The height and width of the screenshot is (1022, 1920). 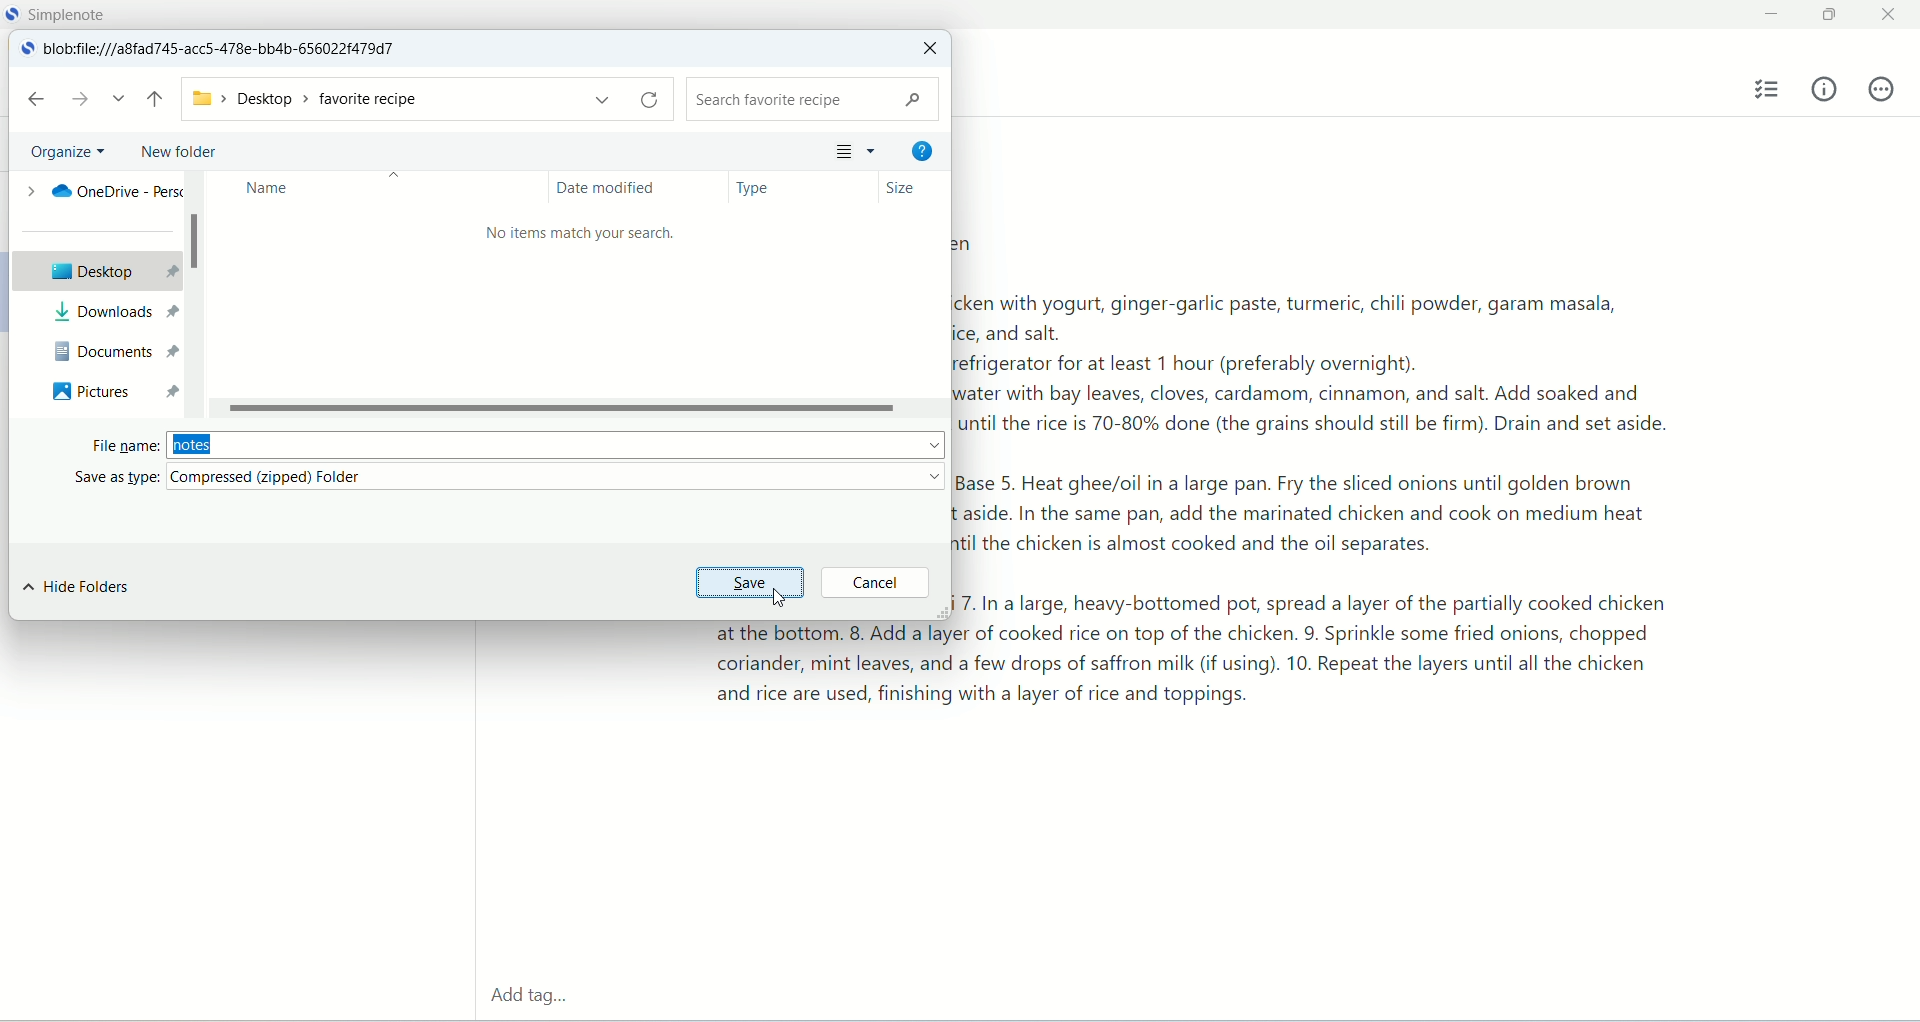 What do you see at coordinates (77, 588) in the screenshot?
I see `hide folders` at bounding box center [77, 588].